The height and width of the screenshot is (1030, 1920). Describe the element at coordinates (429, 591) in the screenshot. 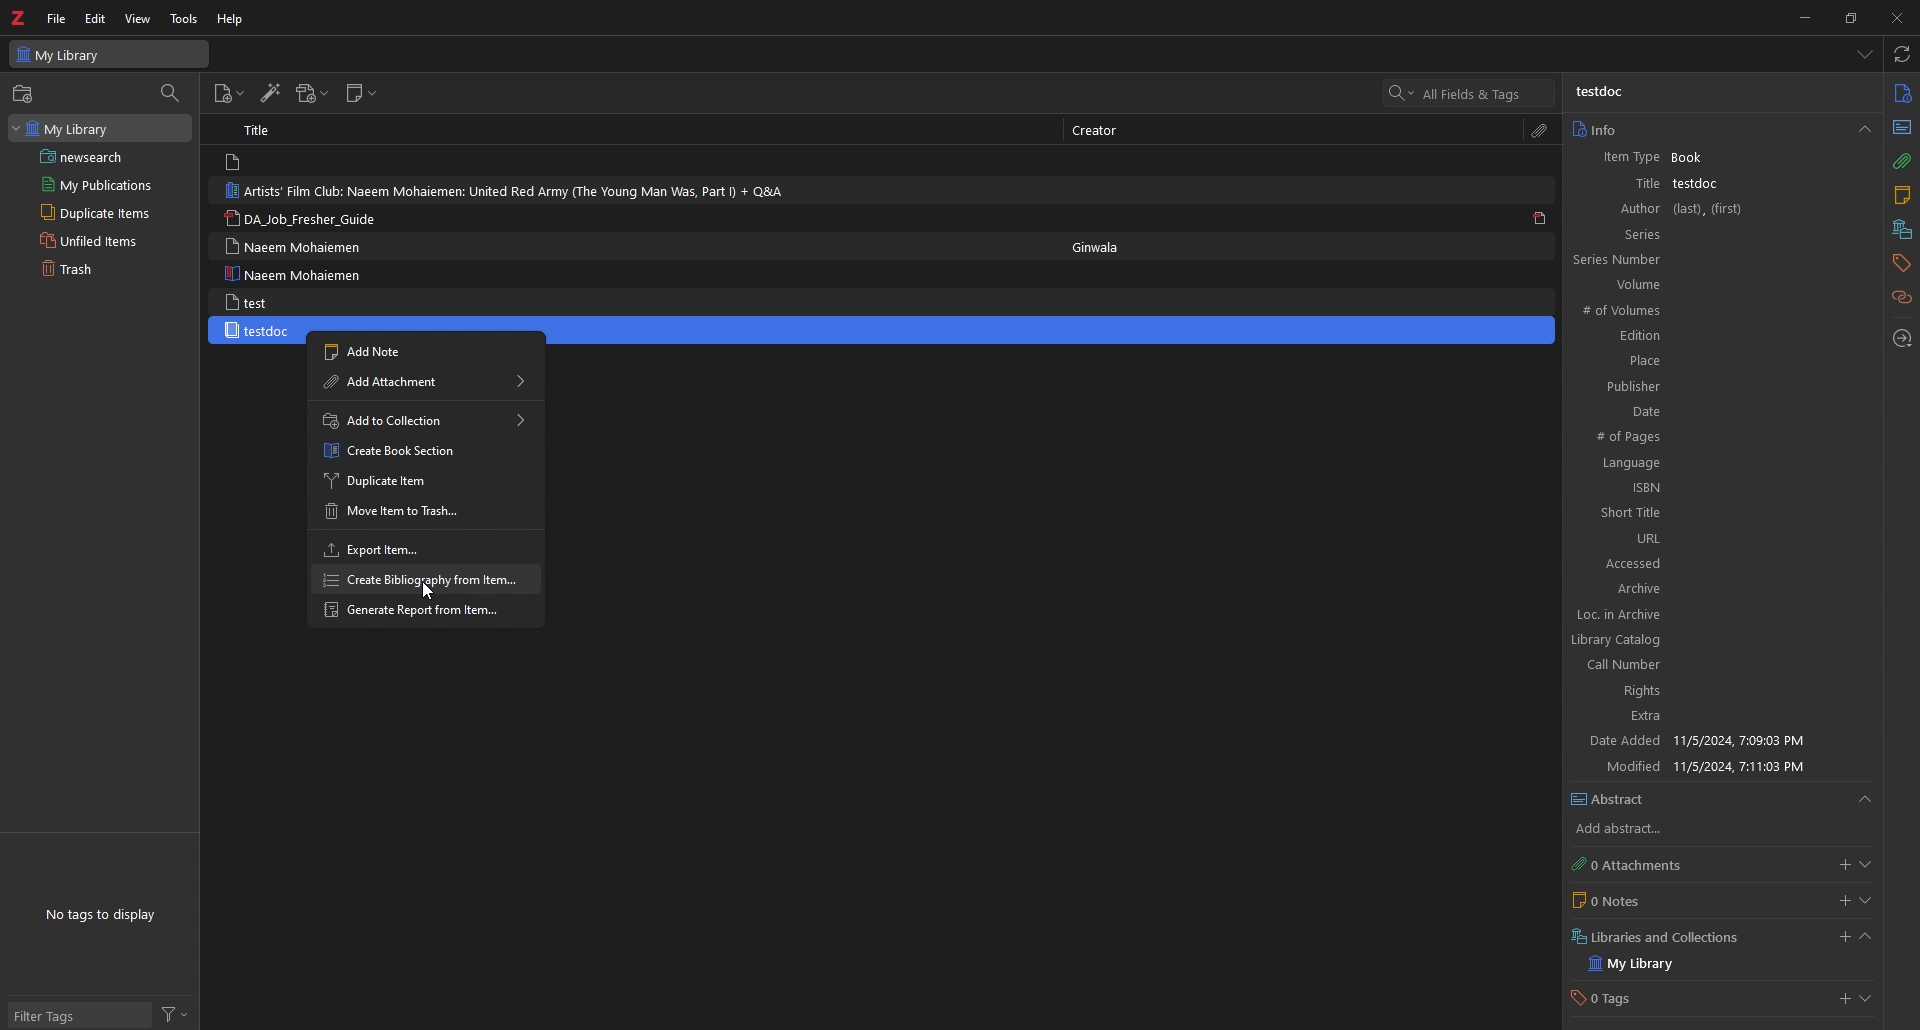

I see `cursor` at that location.